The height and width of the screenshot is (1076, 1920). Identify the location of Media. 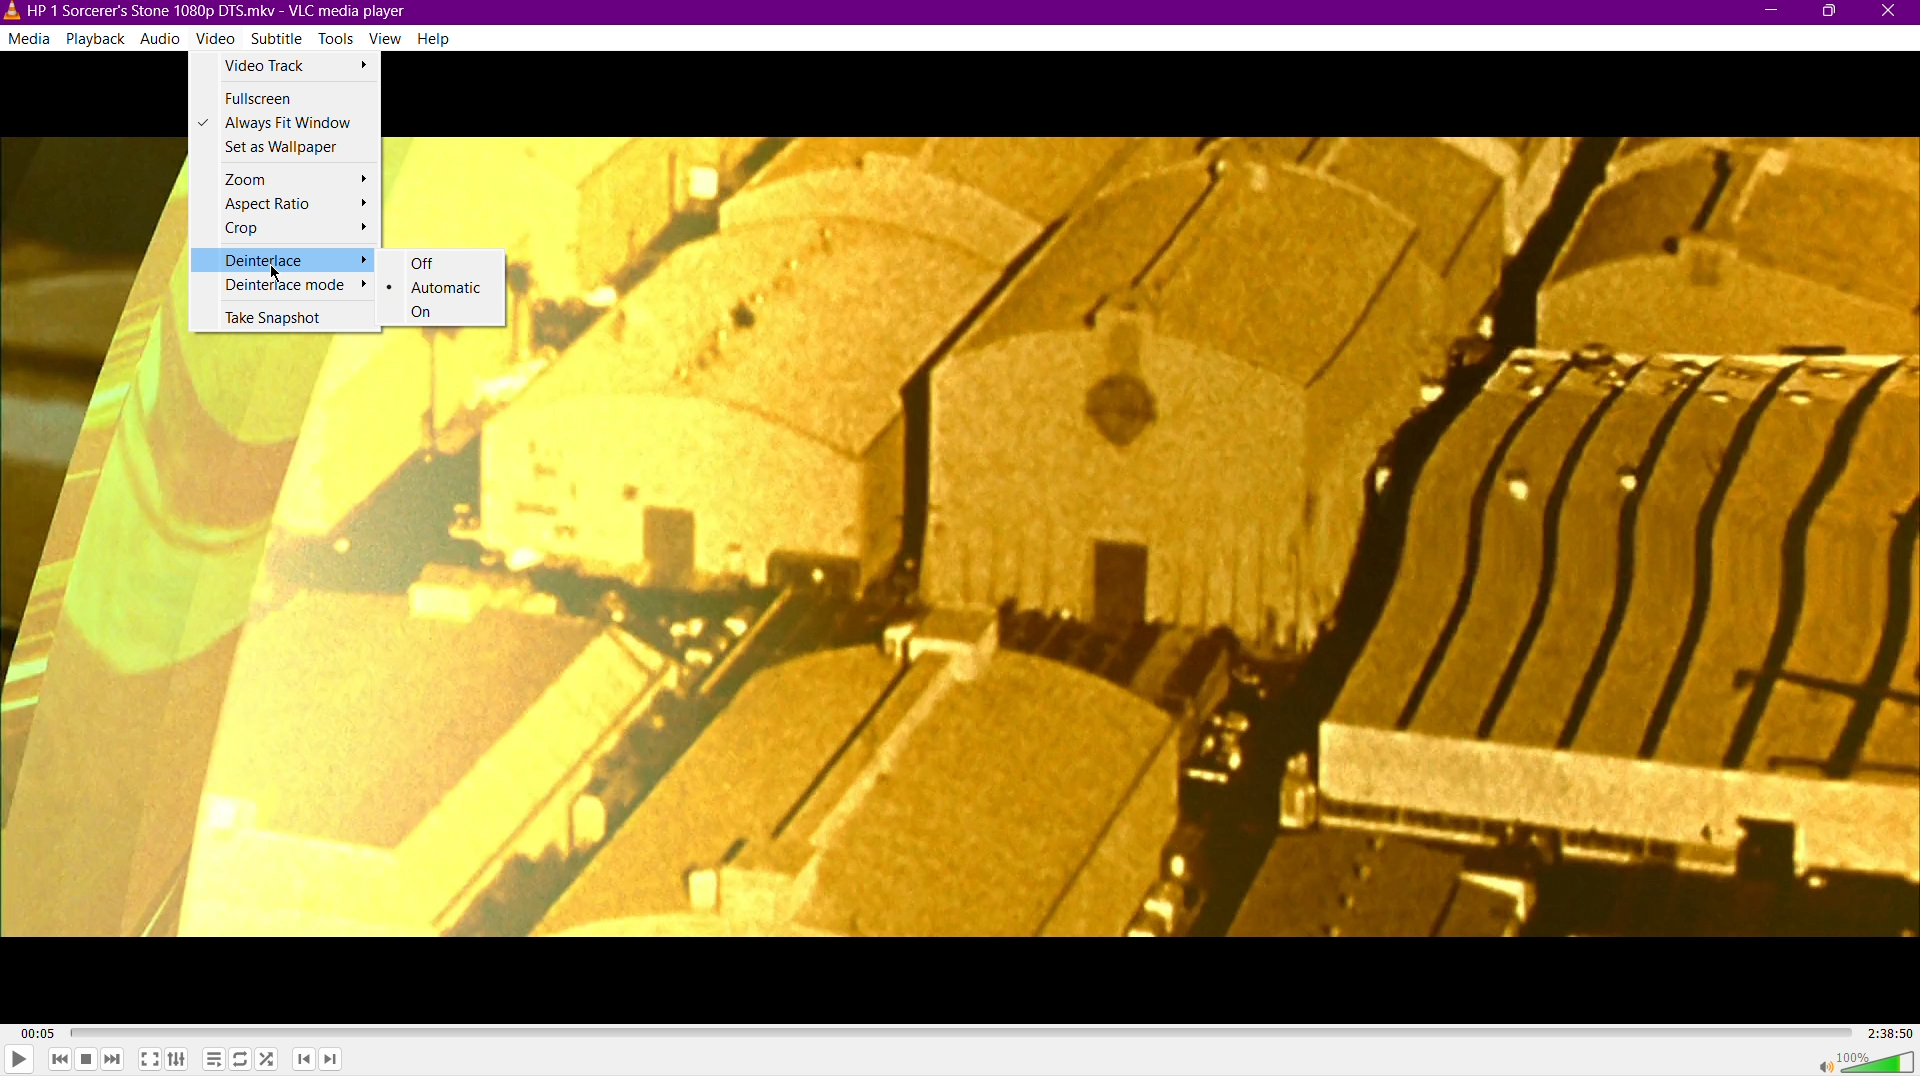
(28, 40).